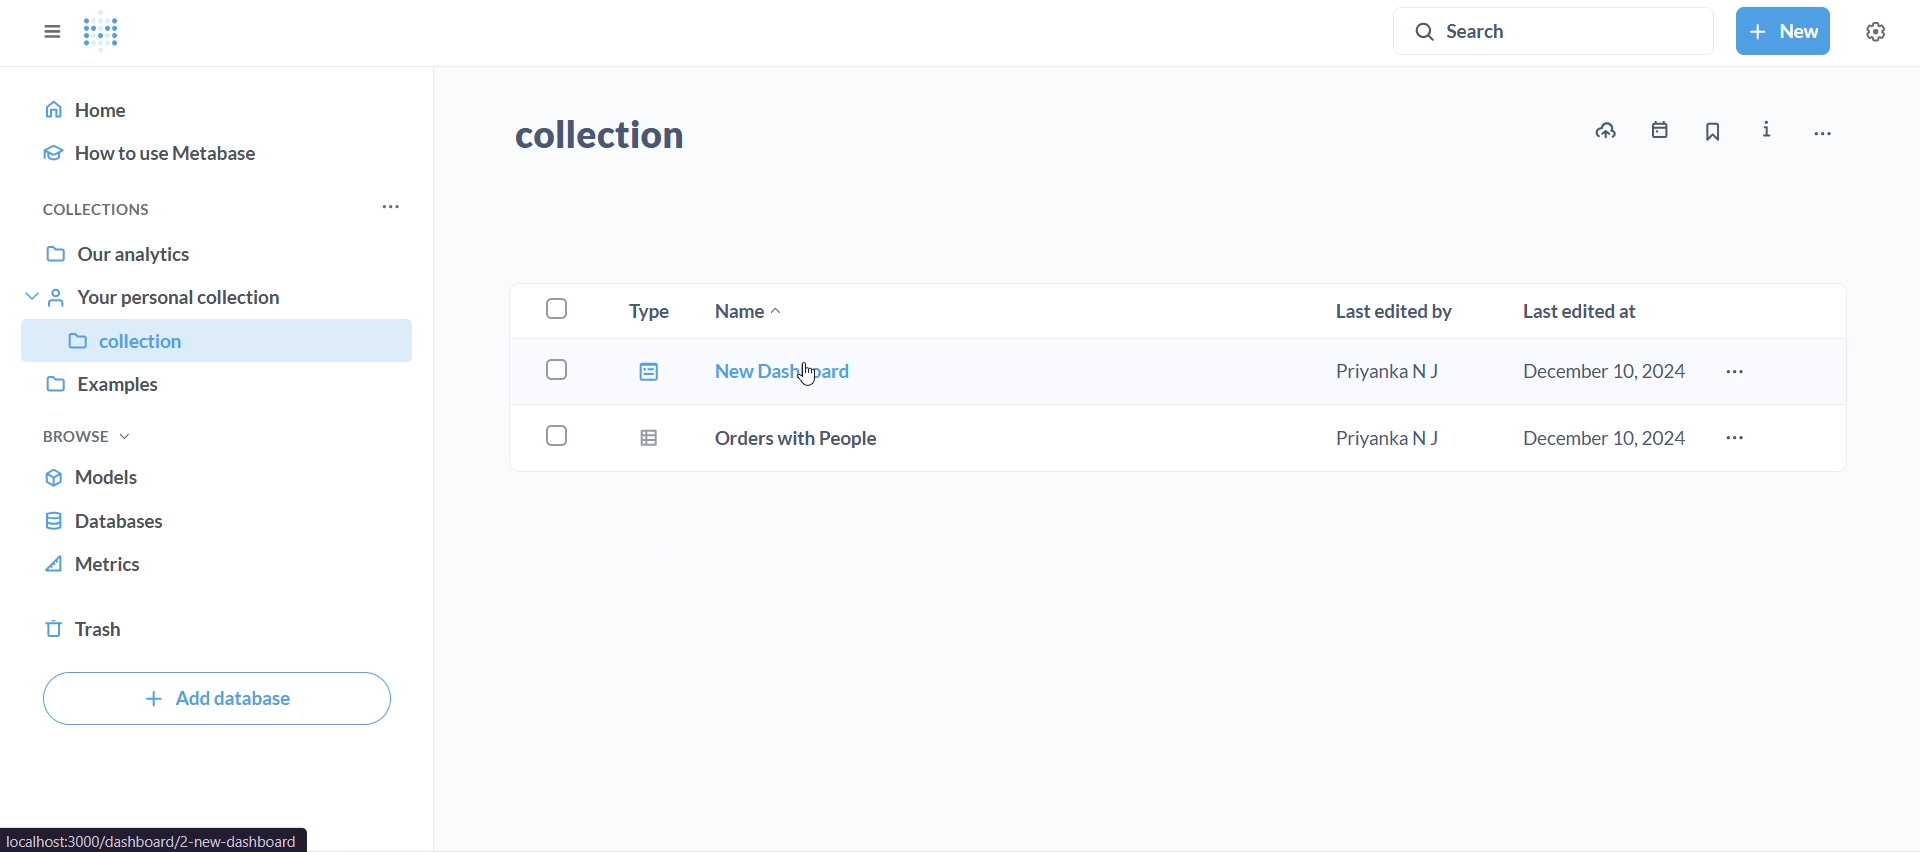 Image resolution: width=1920 pixels, height=852 pixels. Describe the element at coordinates (1604, 131) in the screenshot. I see `upload data to collection` at that location.